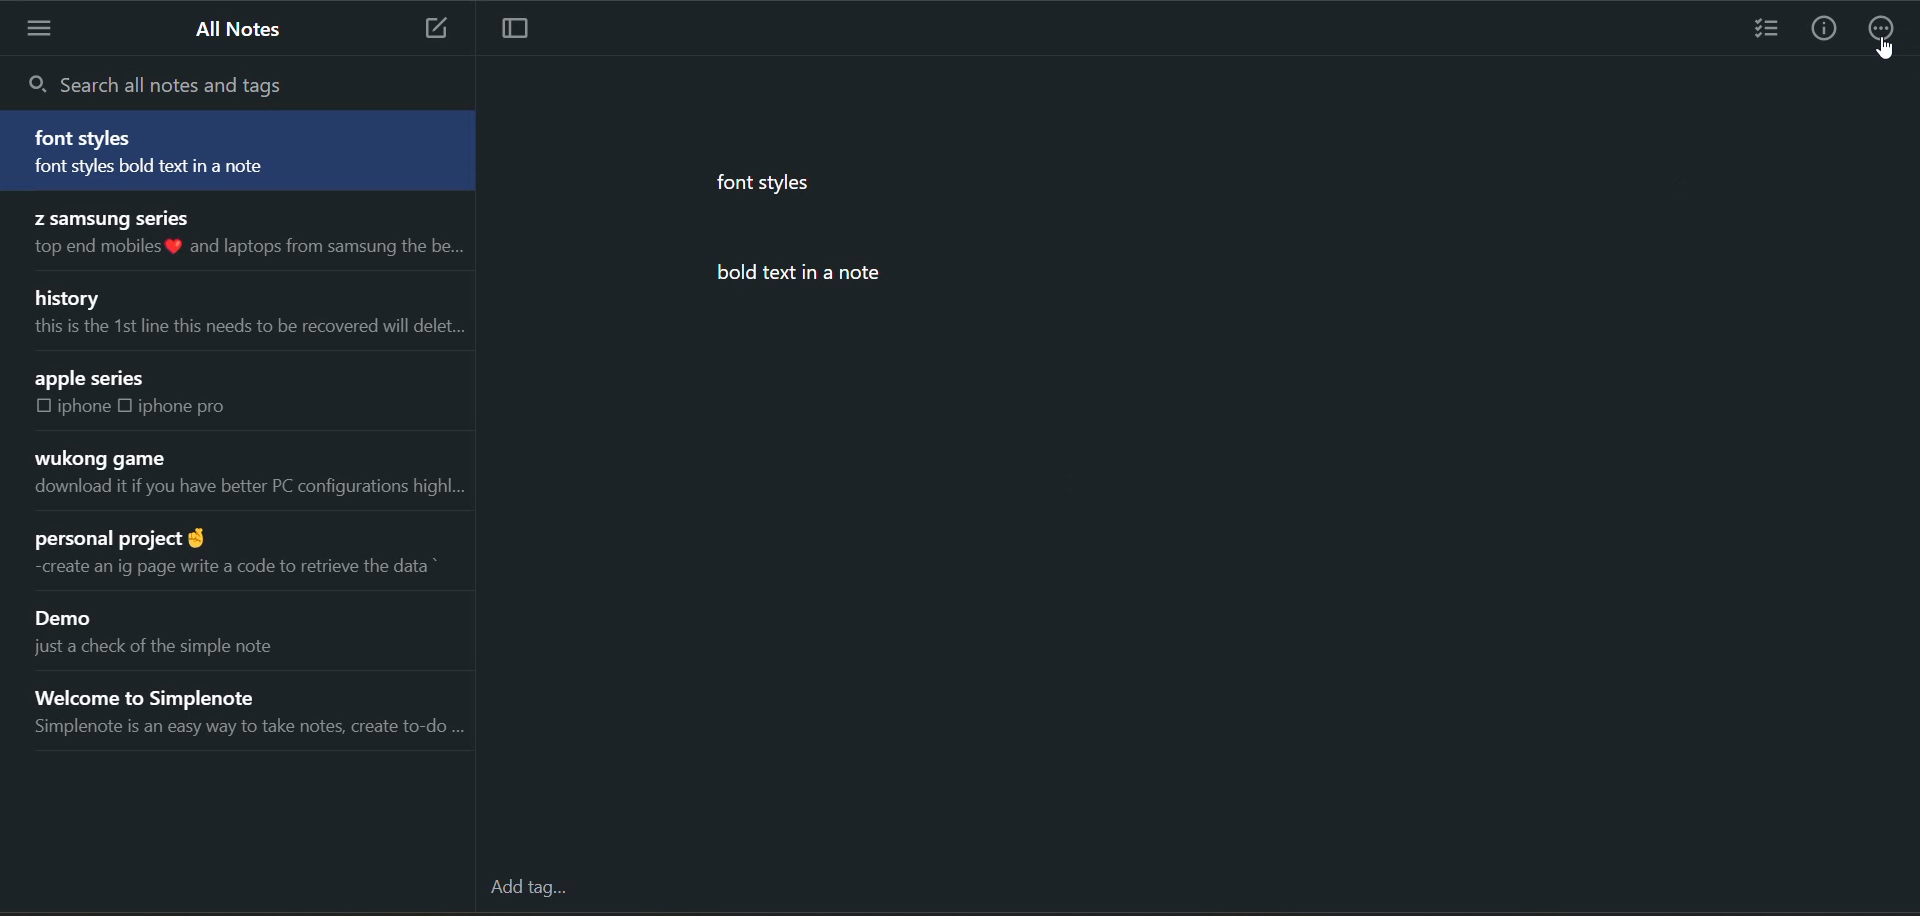  Describe the element at coordinates (247, 731) in the screenshot. I see `Simplenote is an easy way to take notes, create to-do ...` at that location.